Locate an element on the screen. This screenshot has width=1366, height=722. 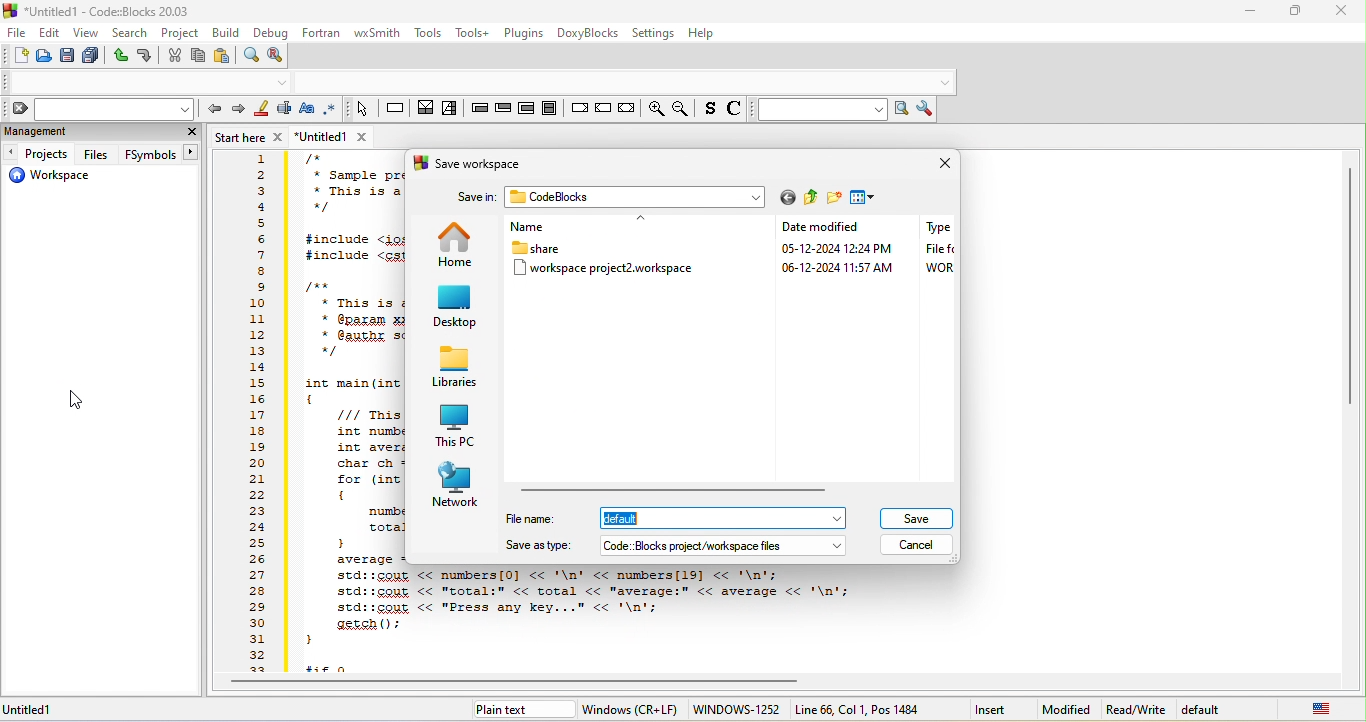
open is located at coordinates (43, 57).